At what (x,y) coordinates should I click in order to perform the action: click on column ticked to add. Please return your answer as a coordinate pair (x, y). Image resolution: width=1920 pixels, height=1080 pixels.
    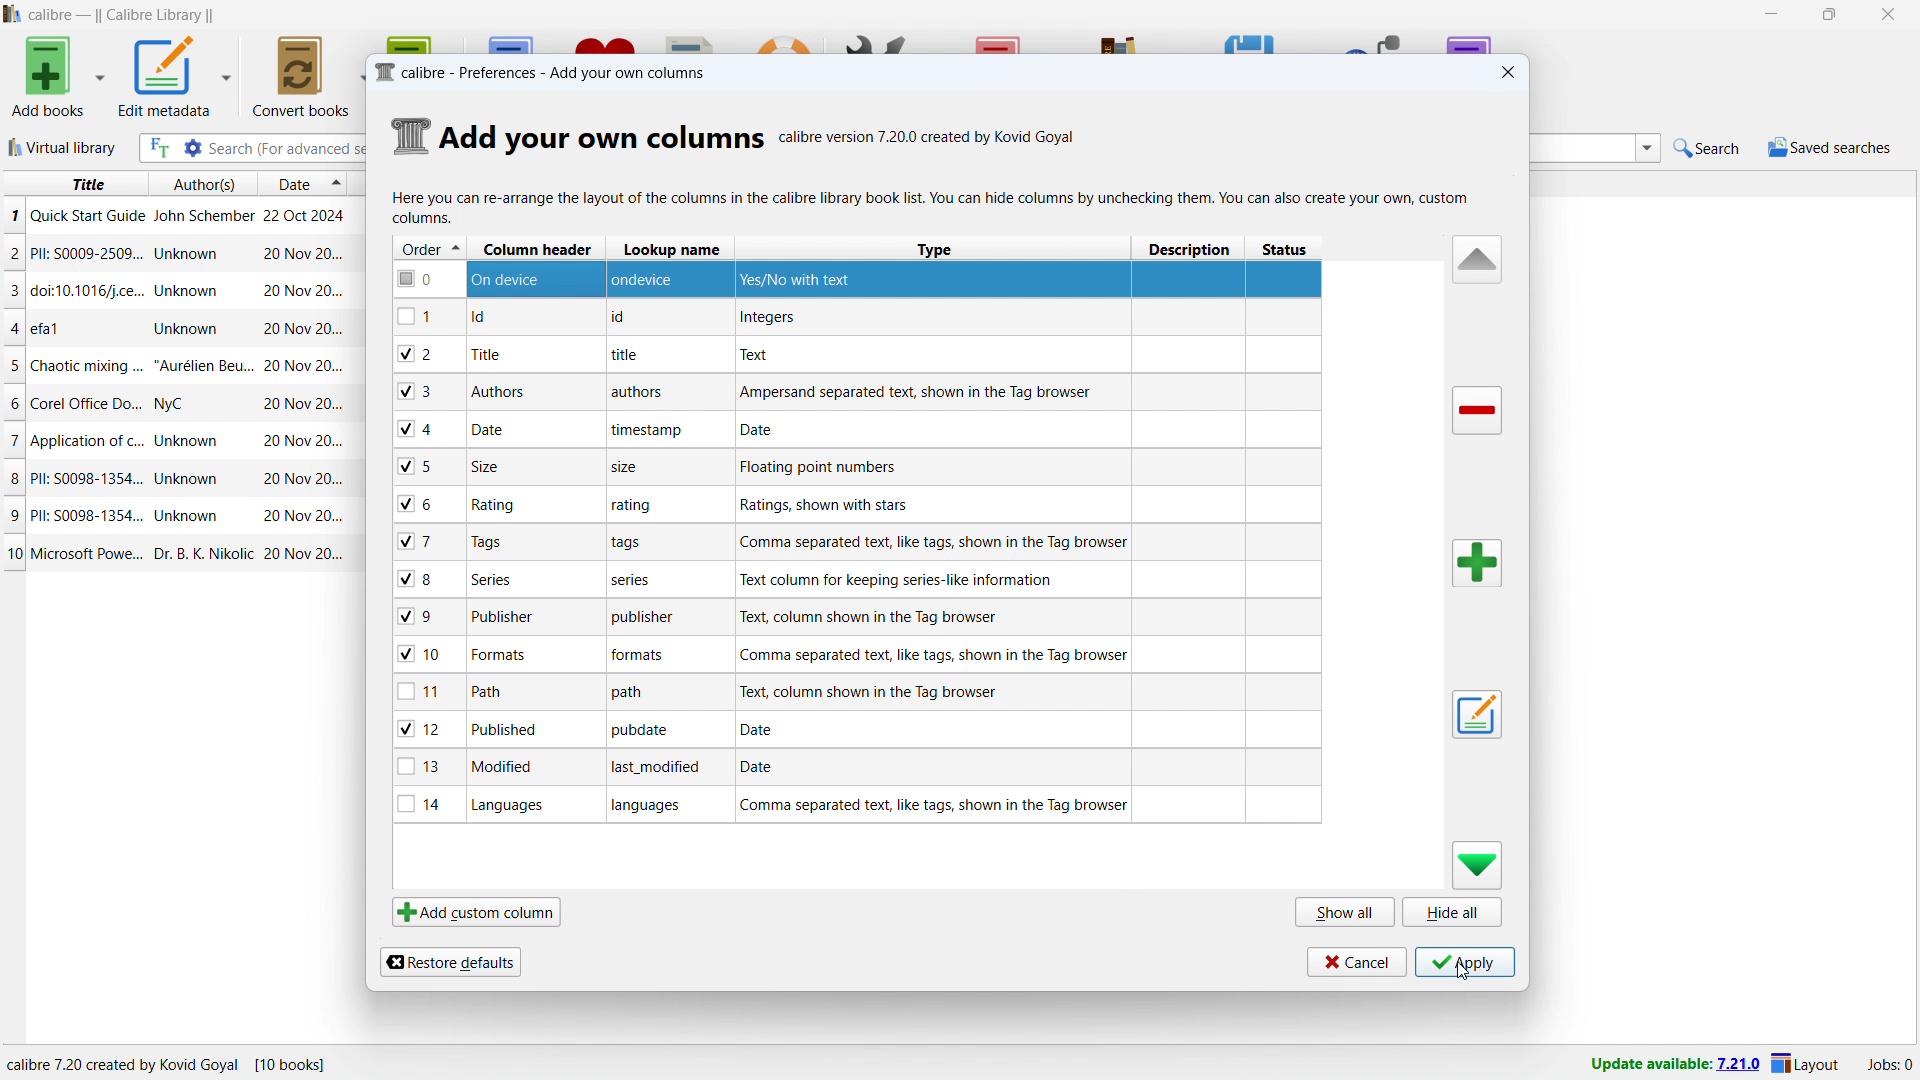
    Looking at the image, I should click on (410, 655).